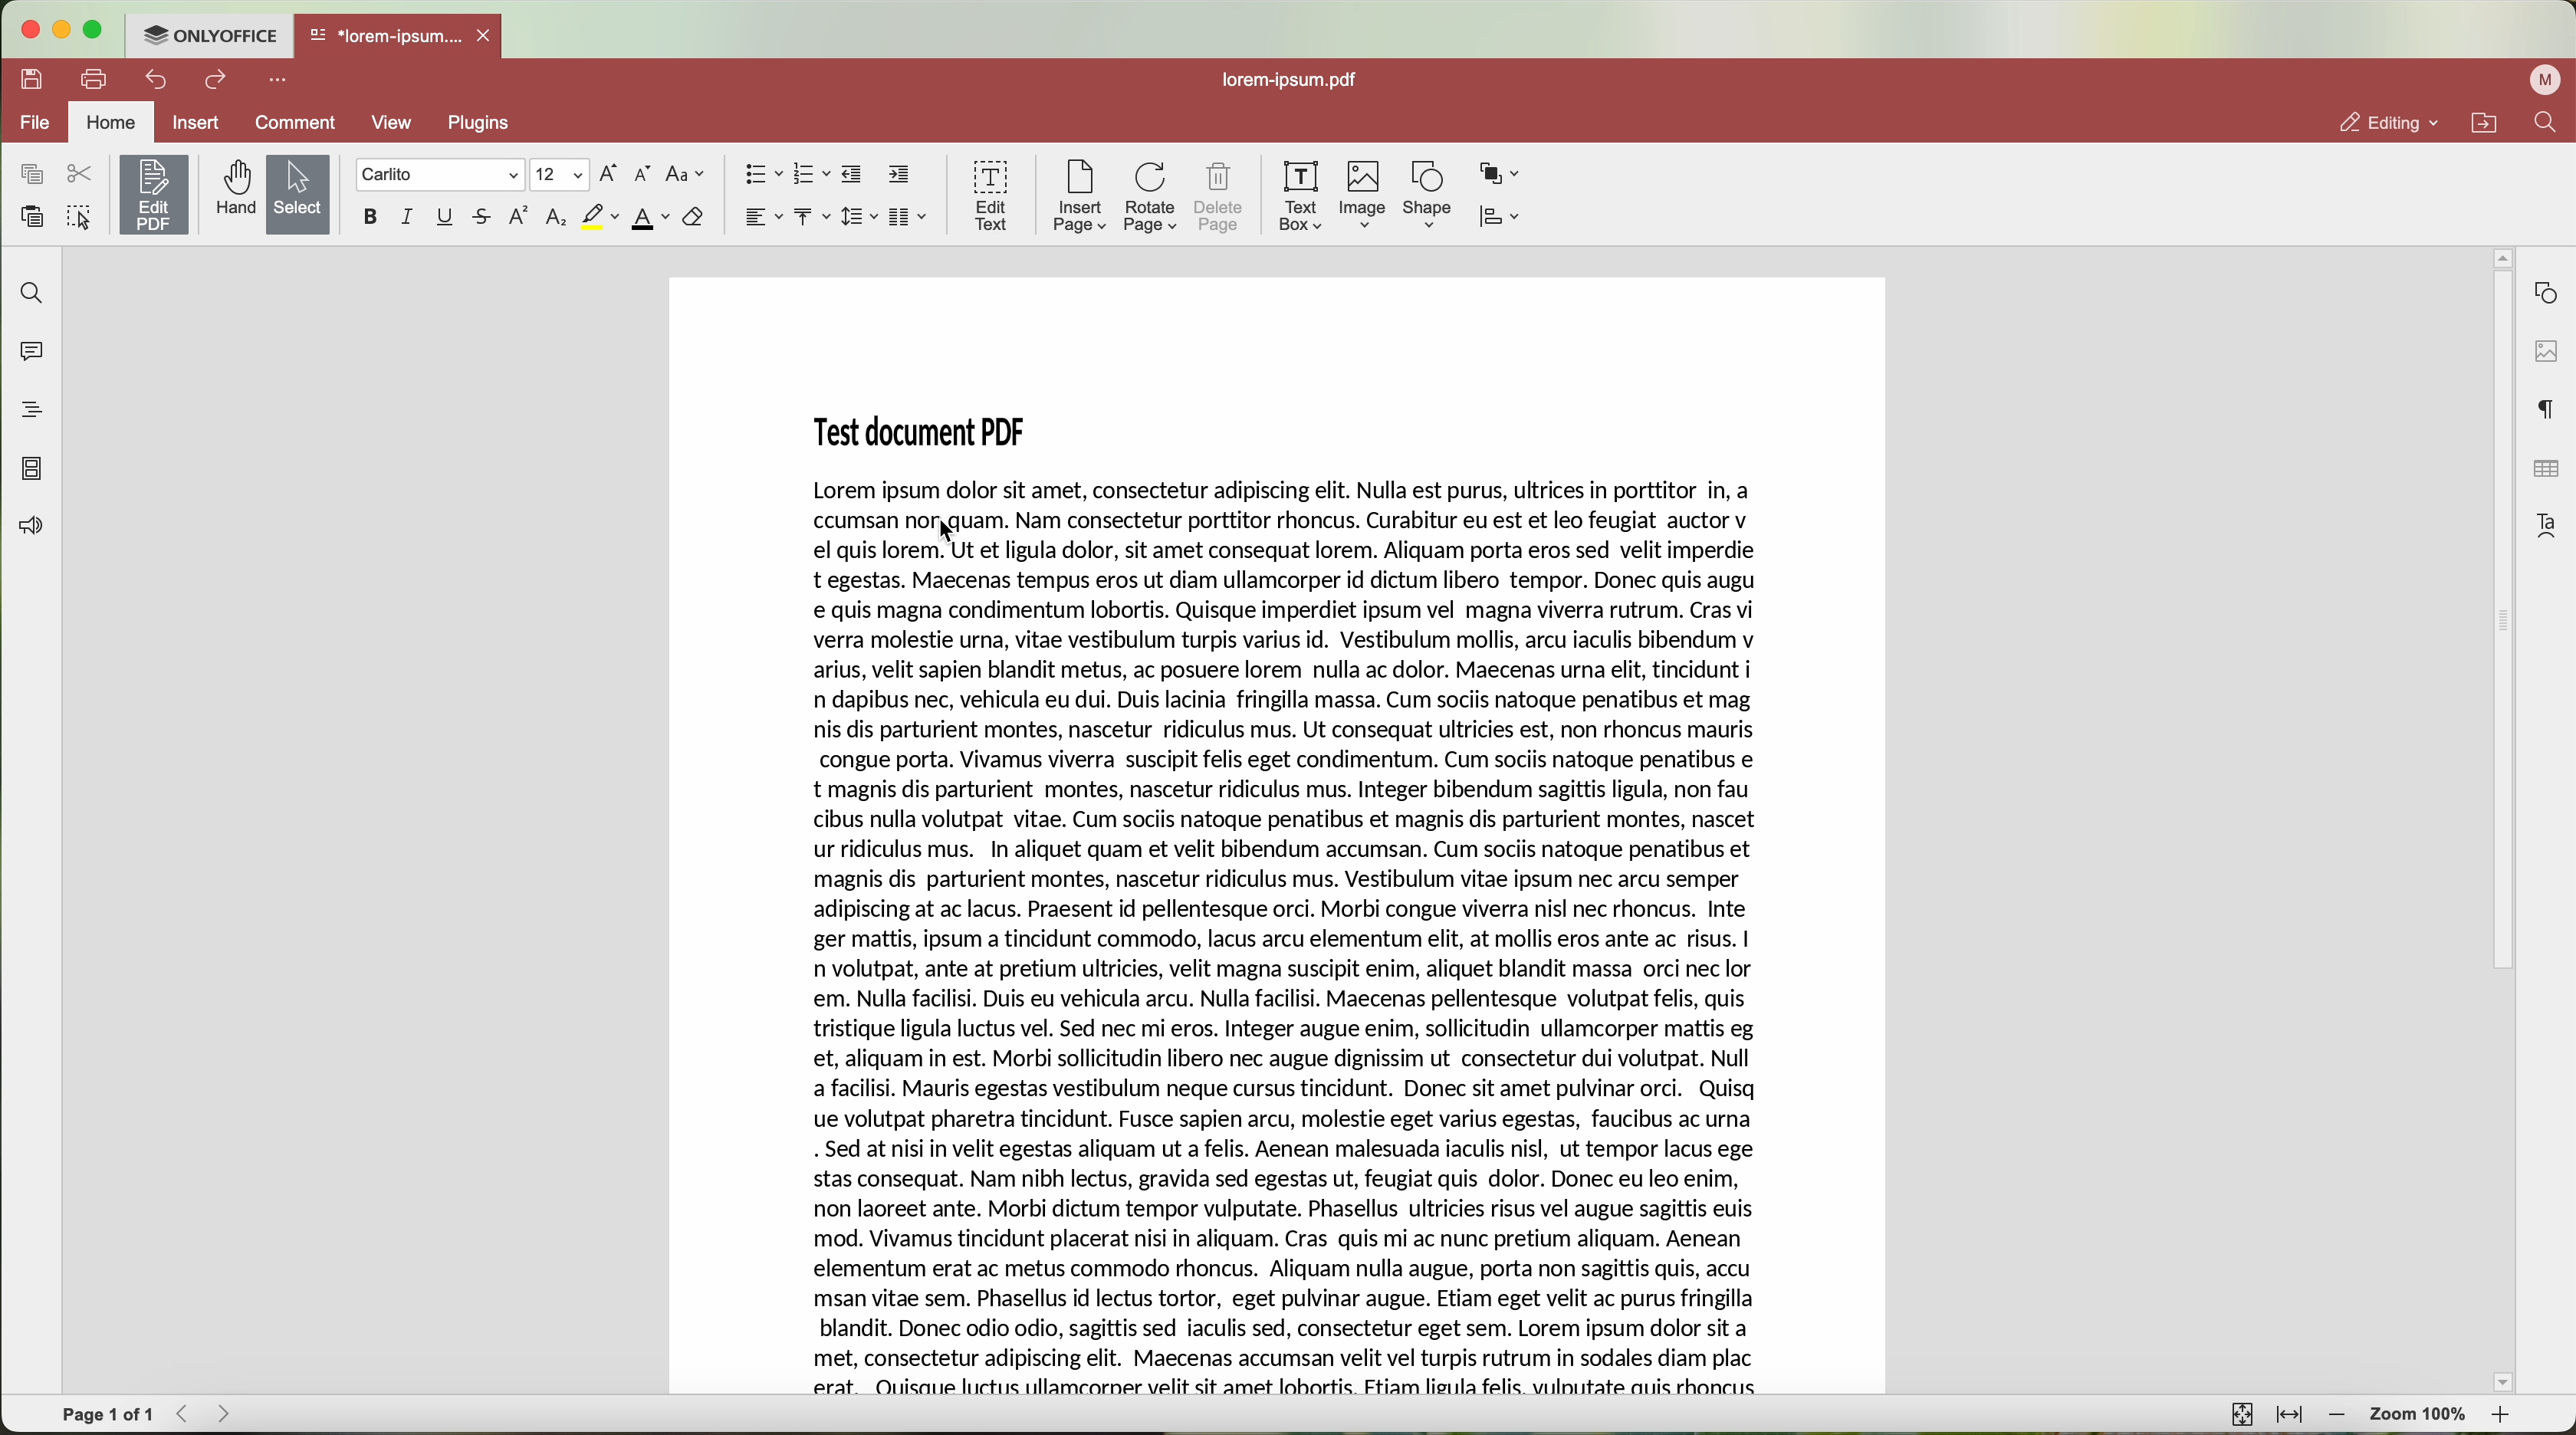 The image size is (2576, 1435). I want to click on italic, so click(407, 218).